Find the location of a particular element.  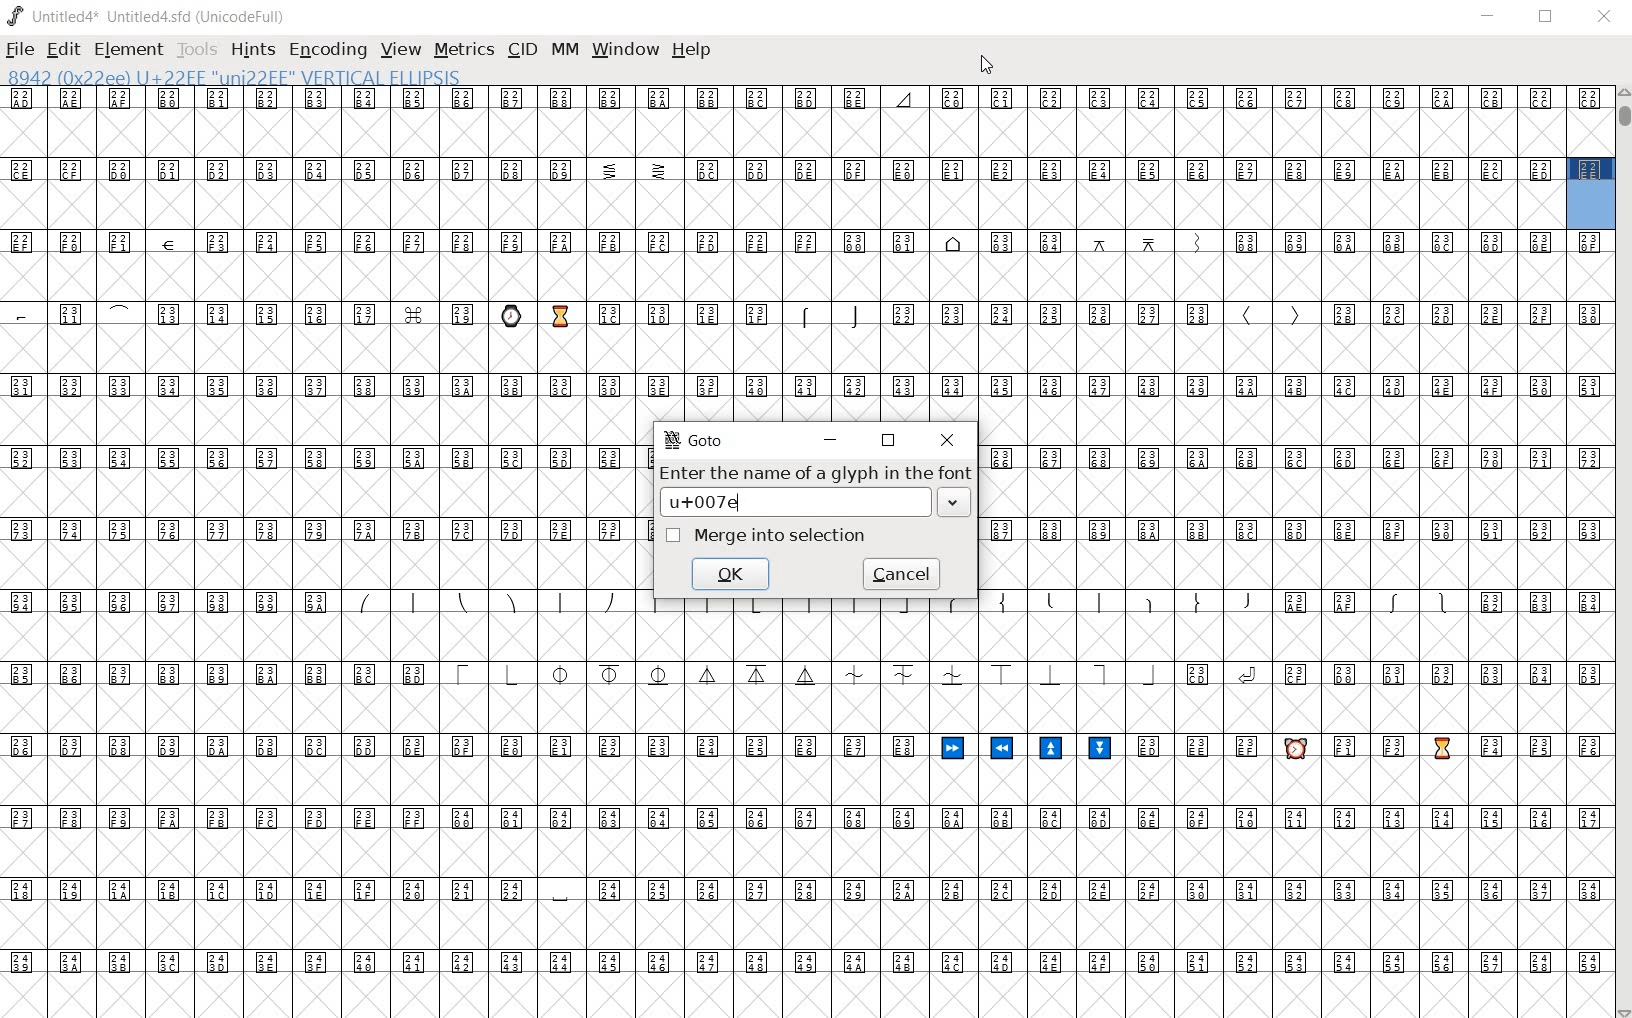

Merge into selection is located at coordinates (767, 535).